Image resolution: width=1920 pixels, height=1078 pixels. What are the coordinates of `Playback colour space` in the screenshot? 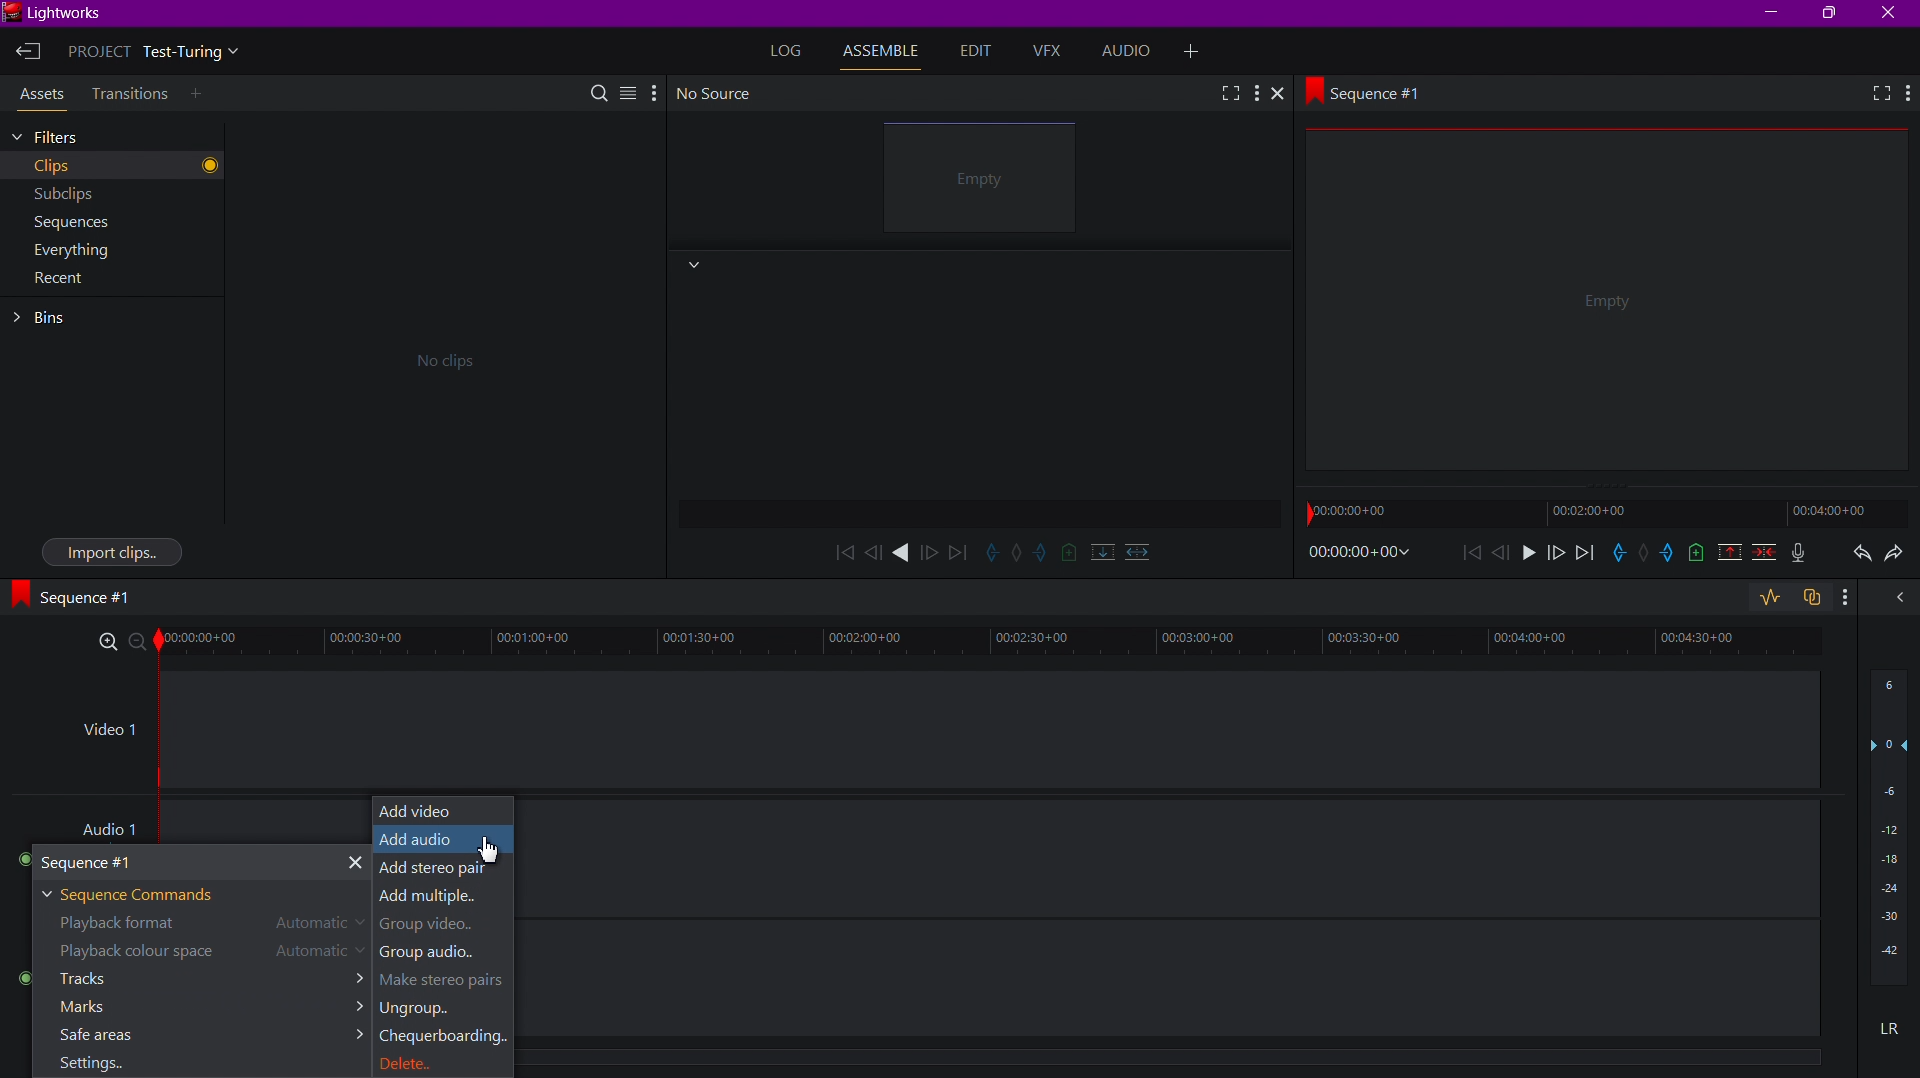 It's located at (133, 953).